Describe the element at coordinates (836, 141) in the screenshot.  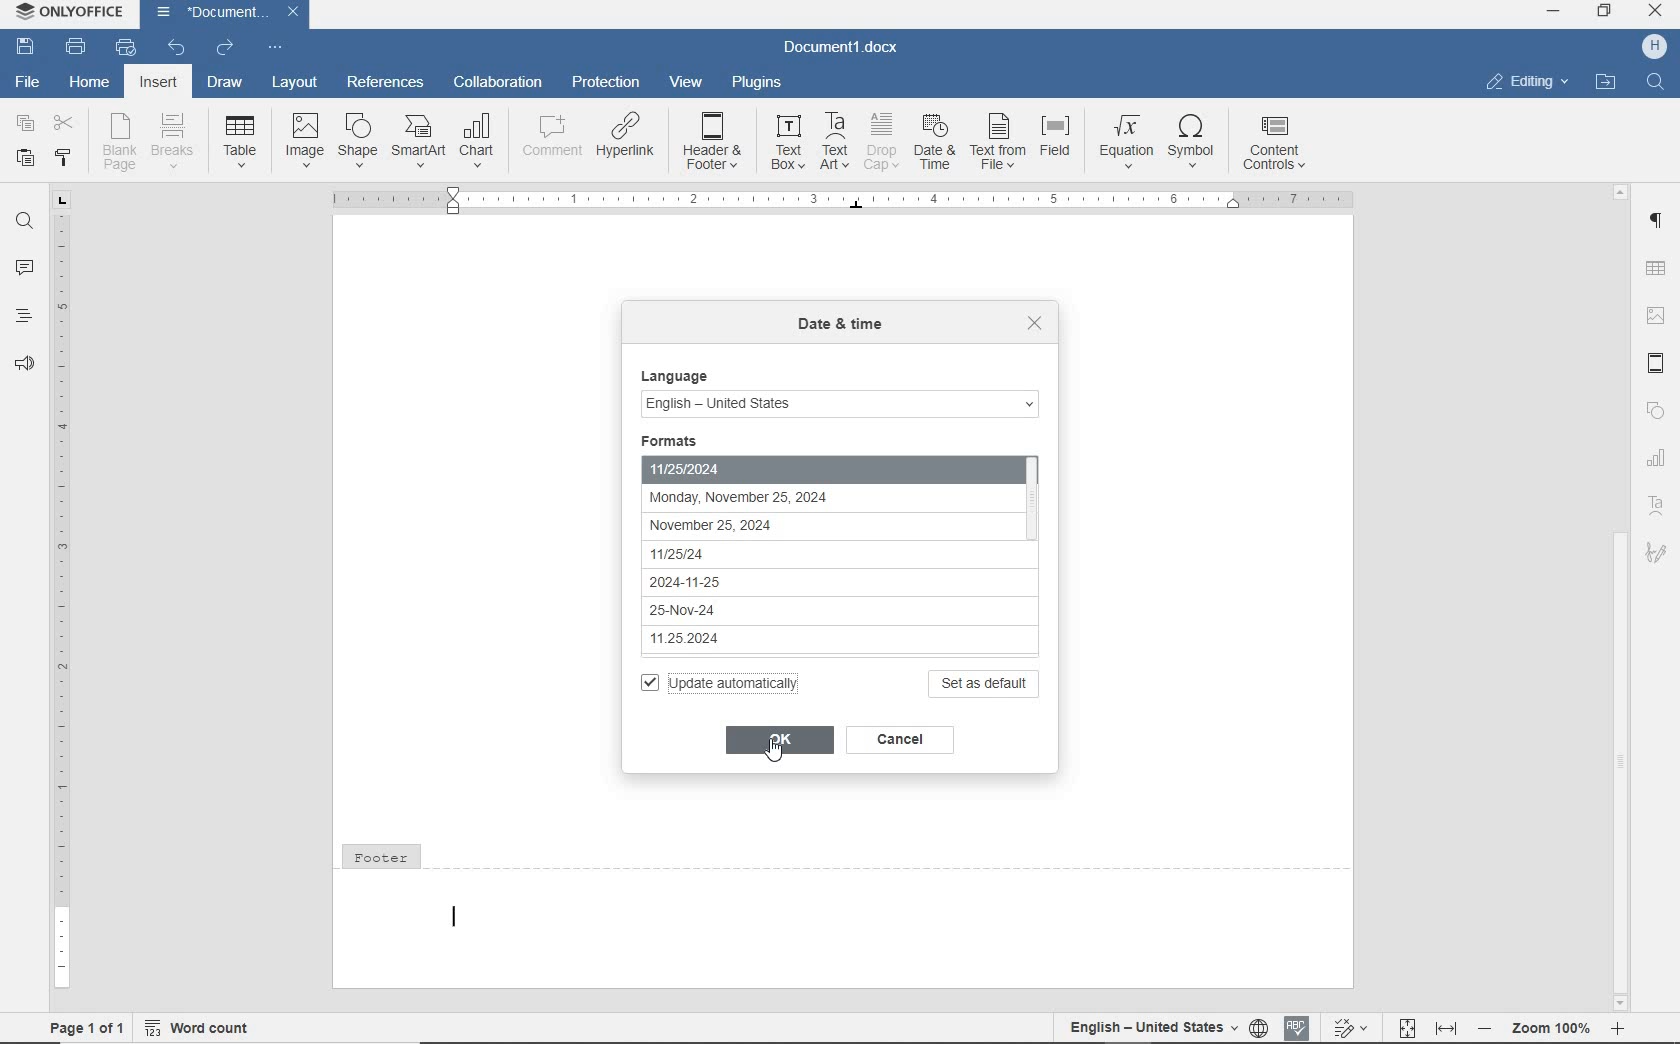
I see `text art` at that location.